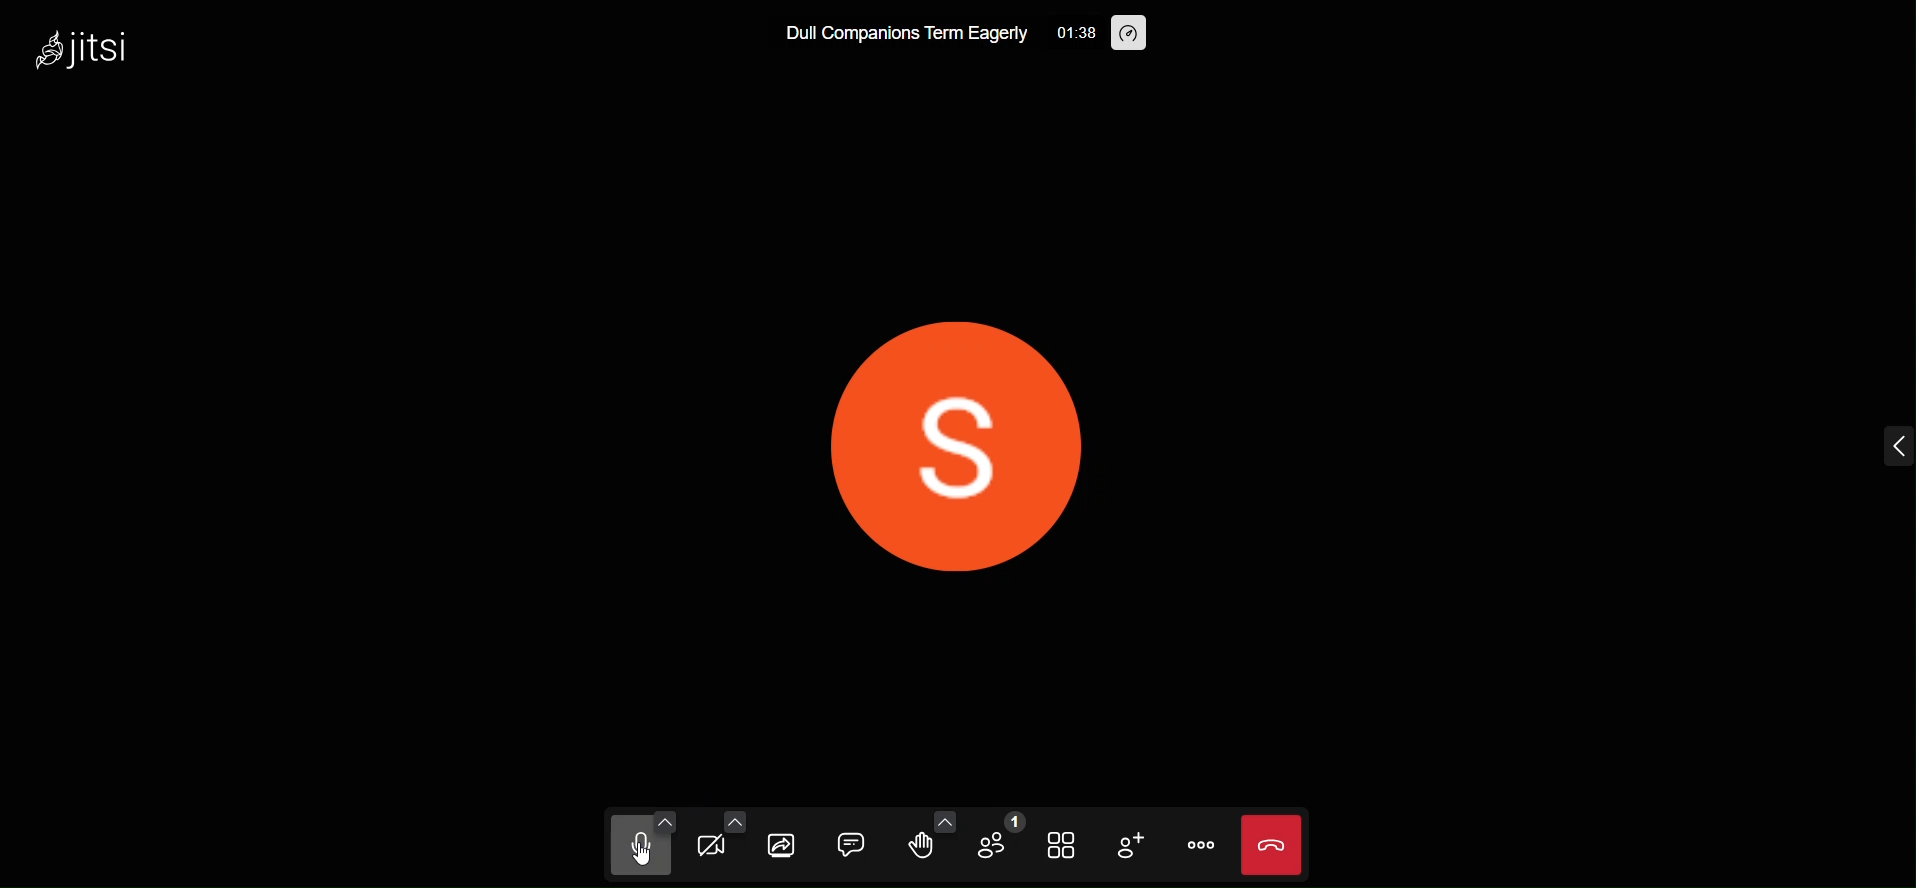 This screenshot has width=1916, height=888. What do you see at coordinates (782, 846) in the screenshot?
I see `screen share` at bounding box center [782, 846].